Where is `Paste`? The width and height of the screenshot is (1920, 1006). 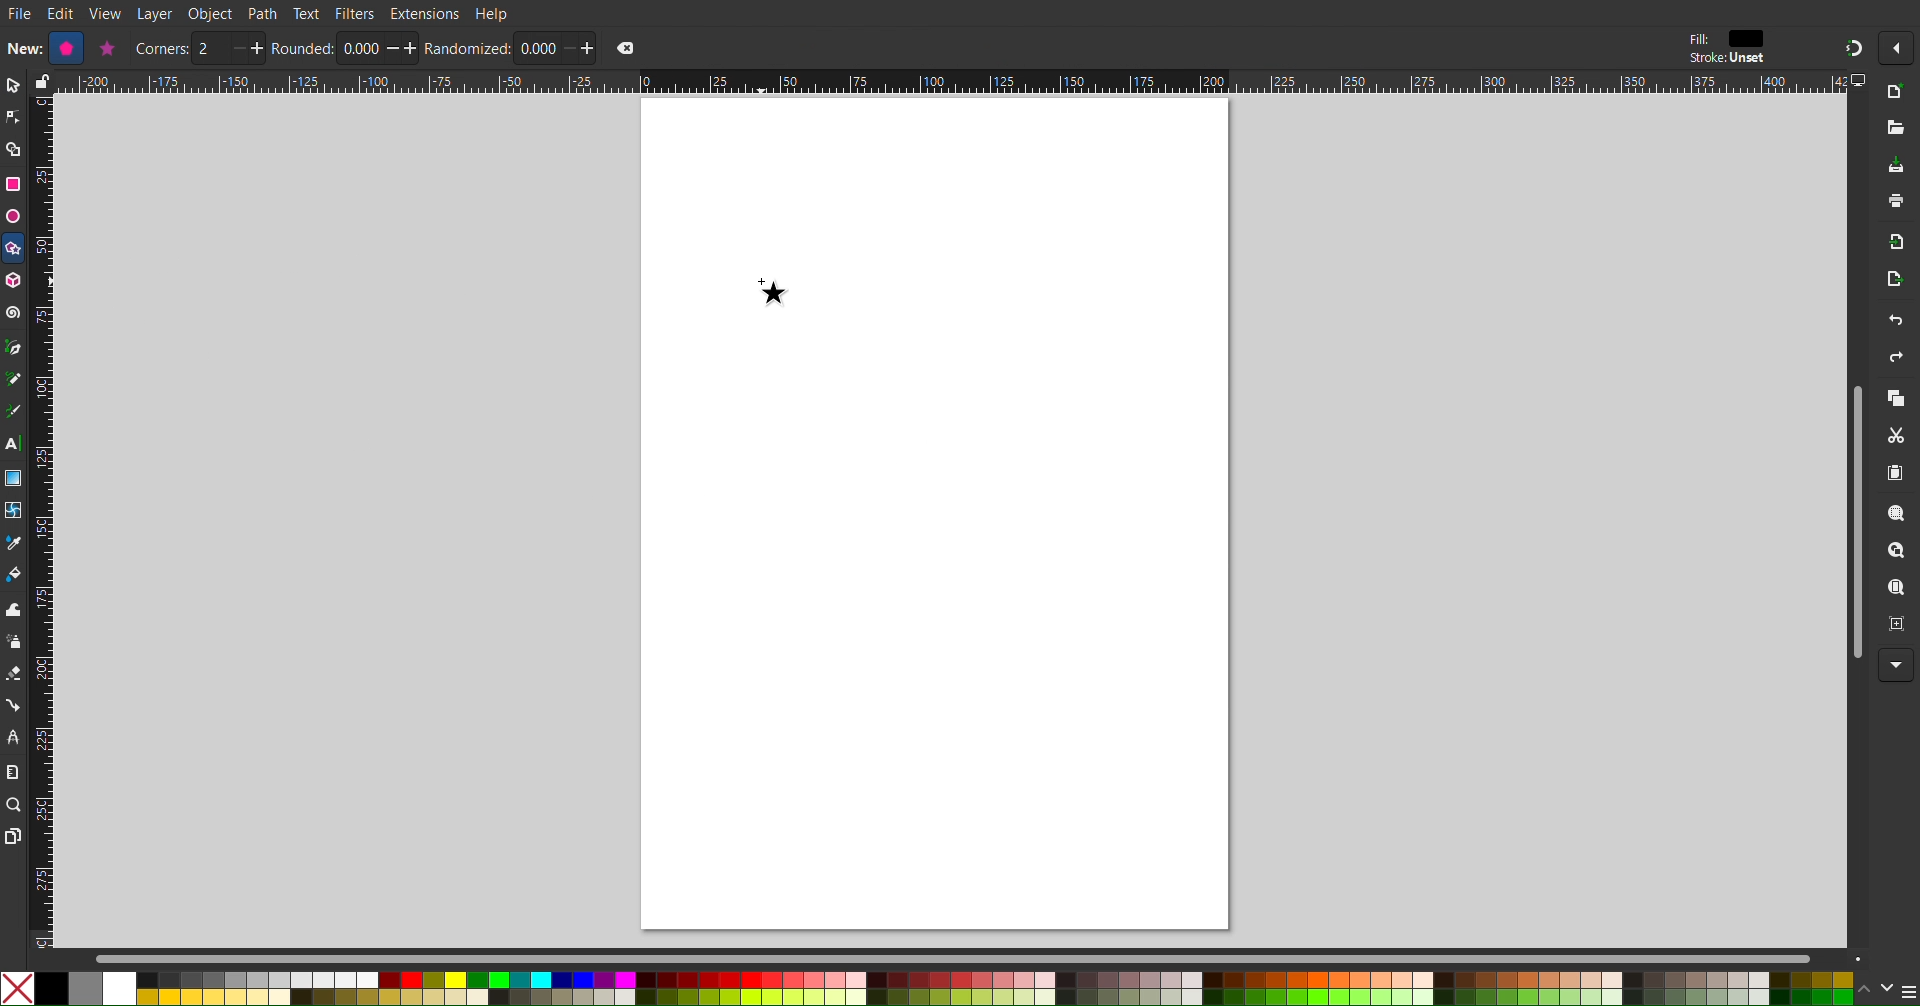 Paste is located at coordinates (1897, 474).